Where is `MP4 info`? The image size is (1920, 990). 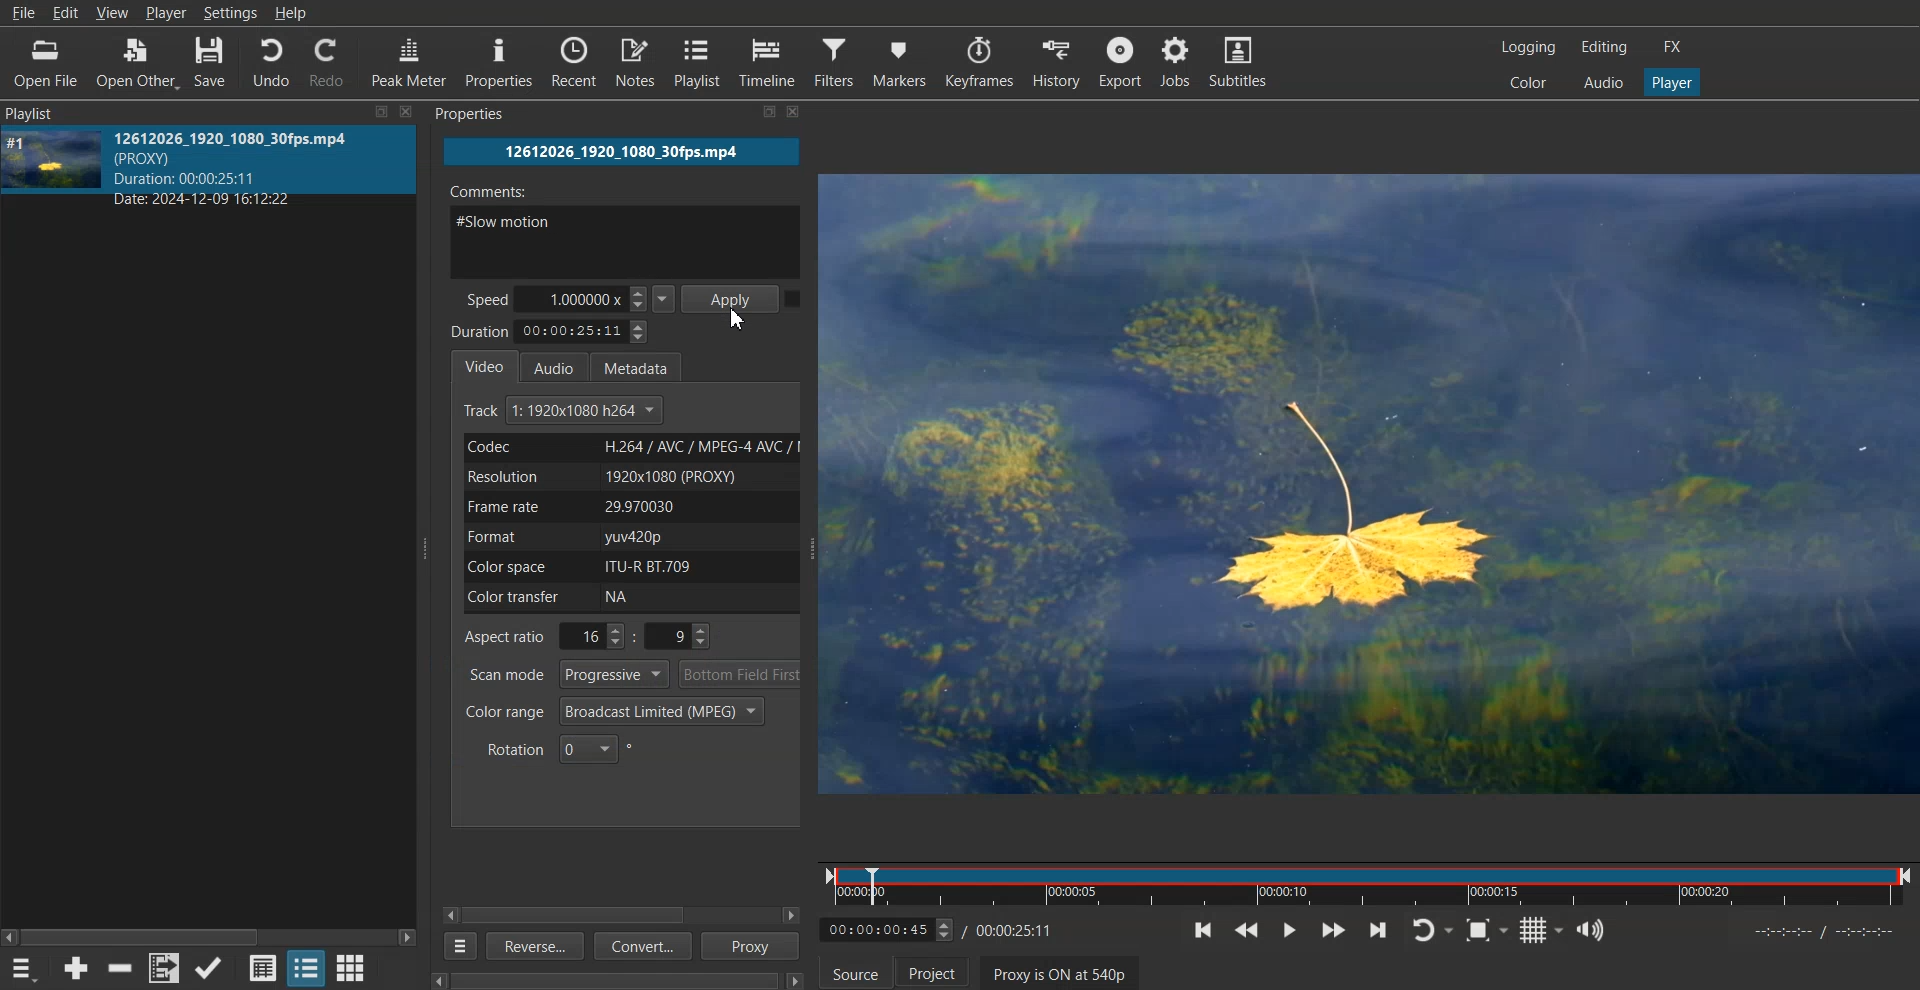 MP4 info is located at coordinates (252, 168).